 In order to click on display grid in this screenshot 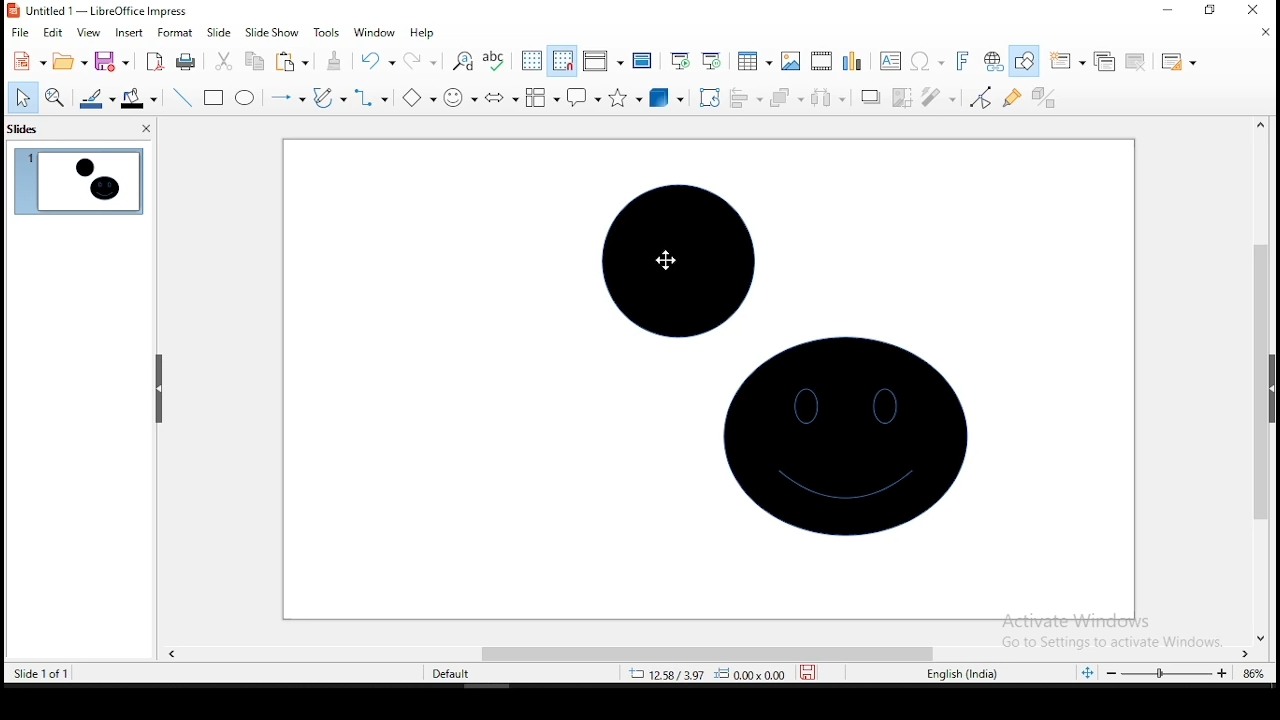, I will do `click(533, 62)`.